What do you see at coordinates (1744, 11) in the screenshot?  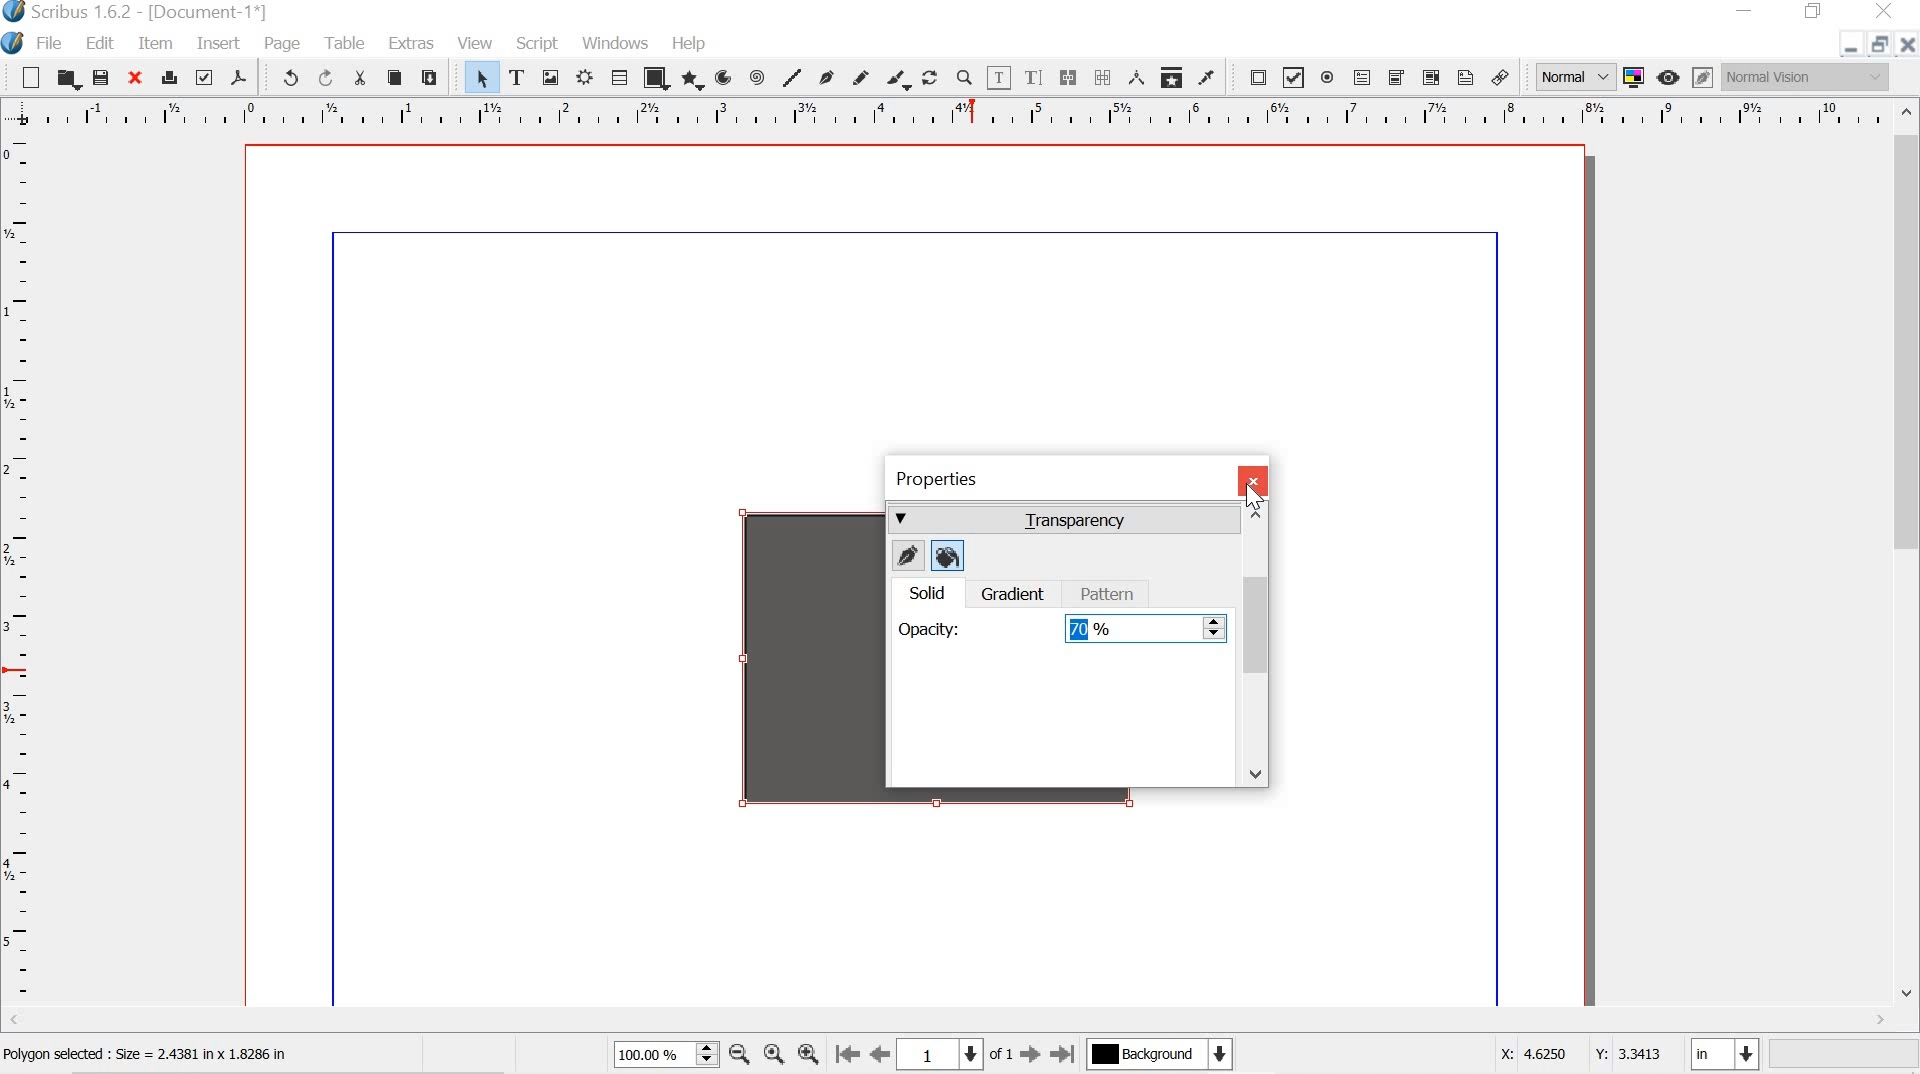 I see `minimize` at bounding box center [1744, 11].